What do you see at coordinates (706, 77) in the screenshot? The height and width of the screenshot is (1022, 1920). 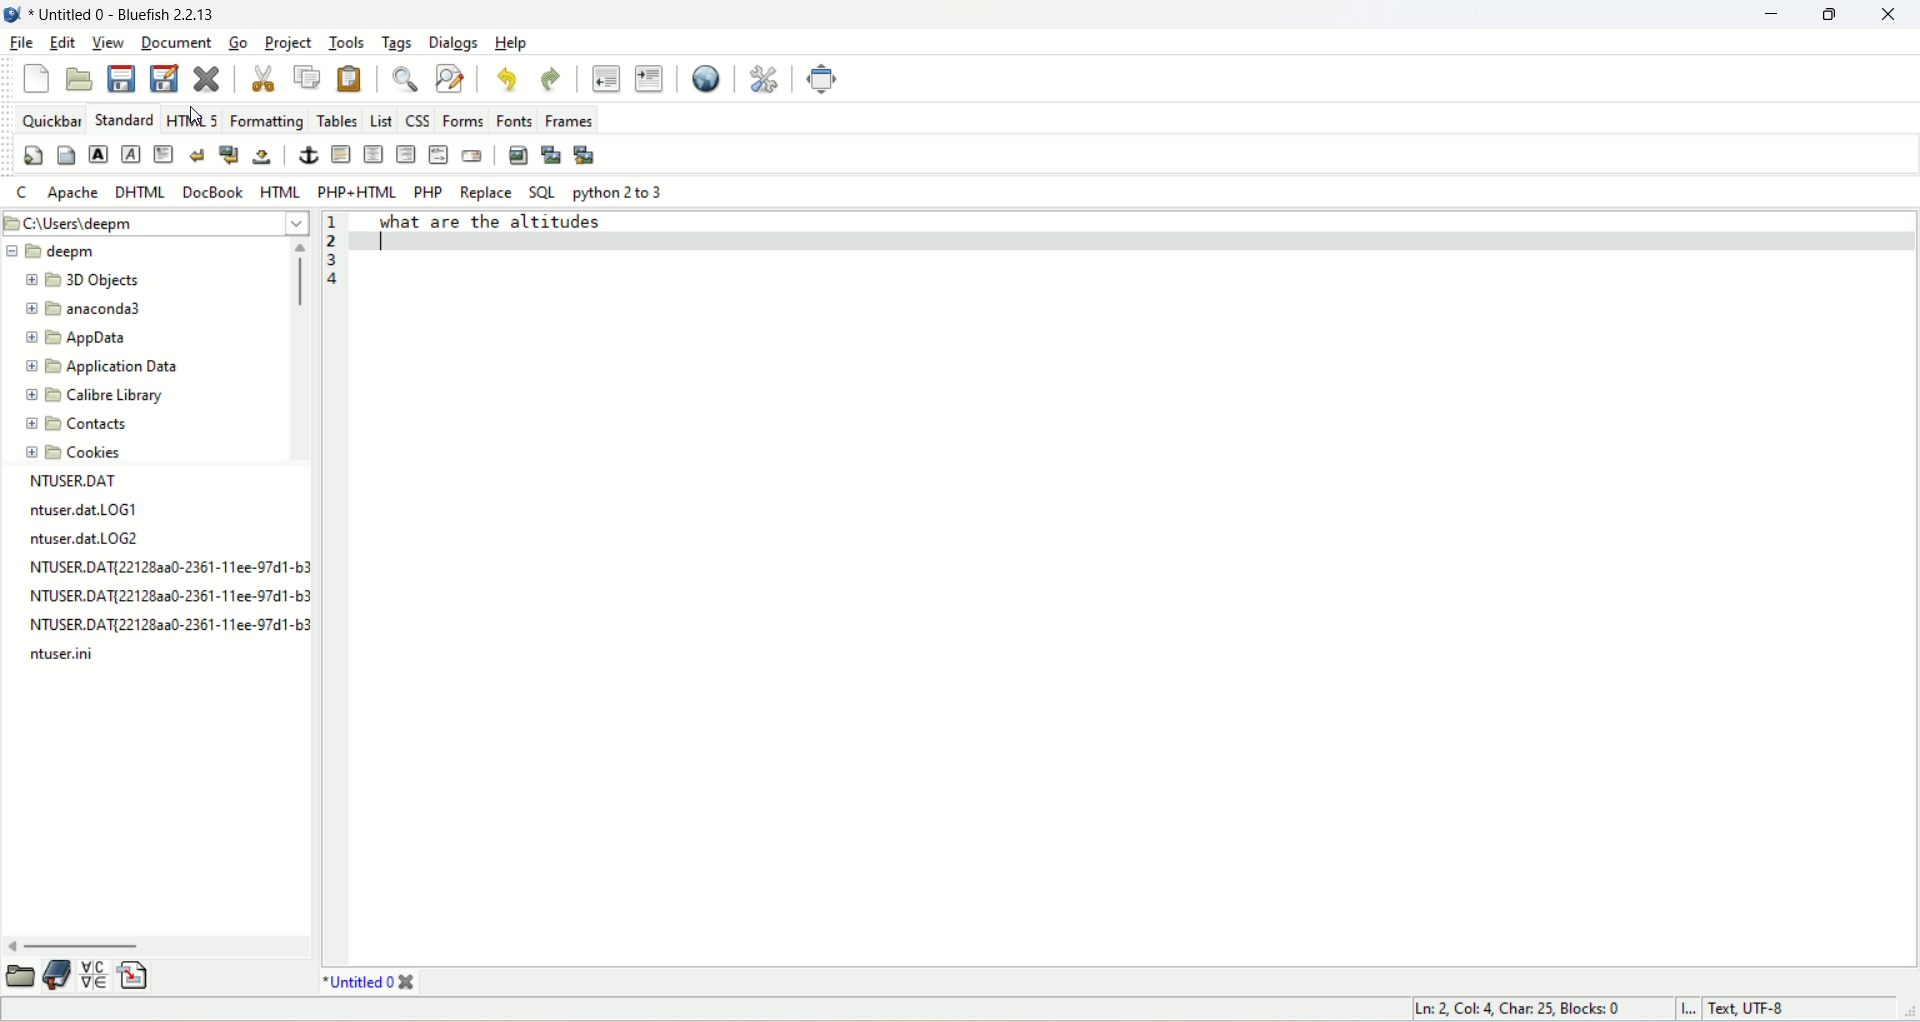 I see `preview in browser` at bounding box center [706, 77].